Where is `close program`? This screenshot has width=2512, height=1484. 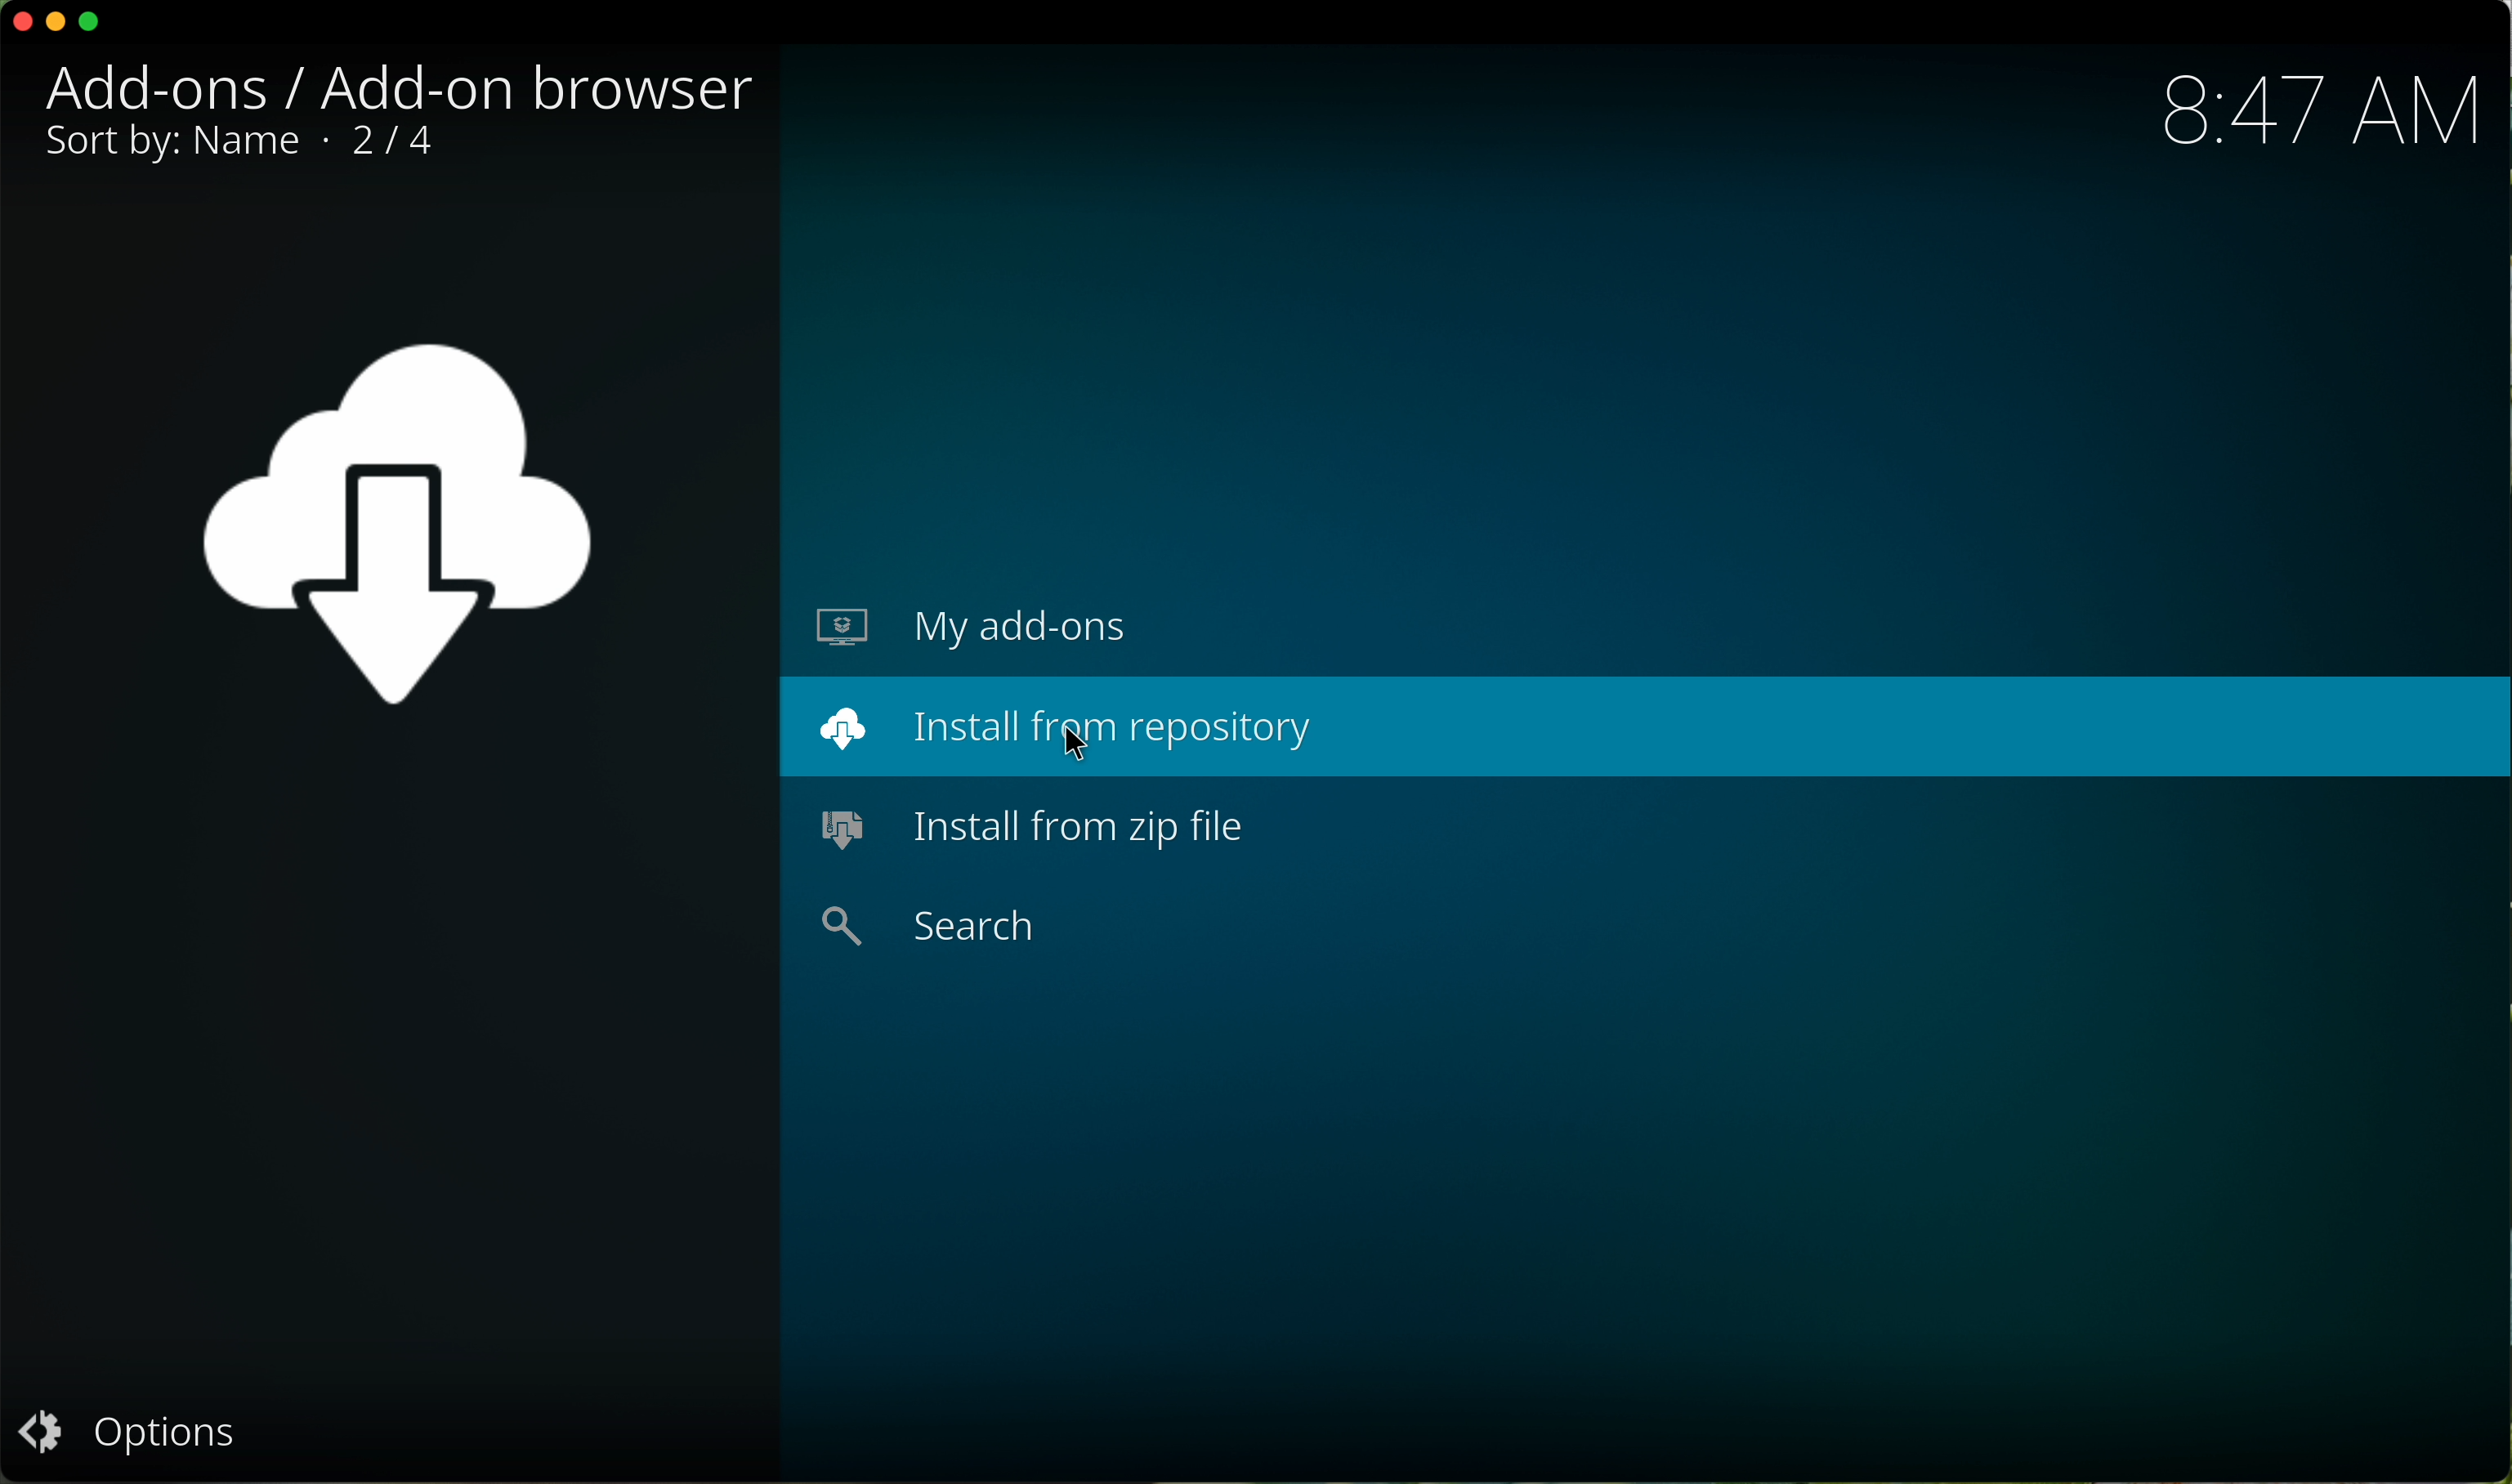
close program is located at coordinates (19, 23).